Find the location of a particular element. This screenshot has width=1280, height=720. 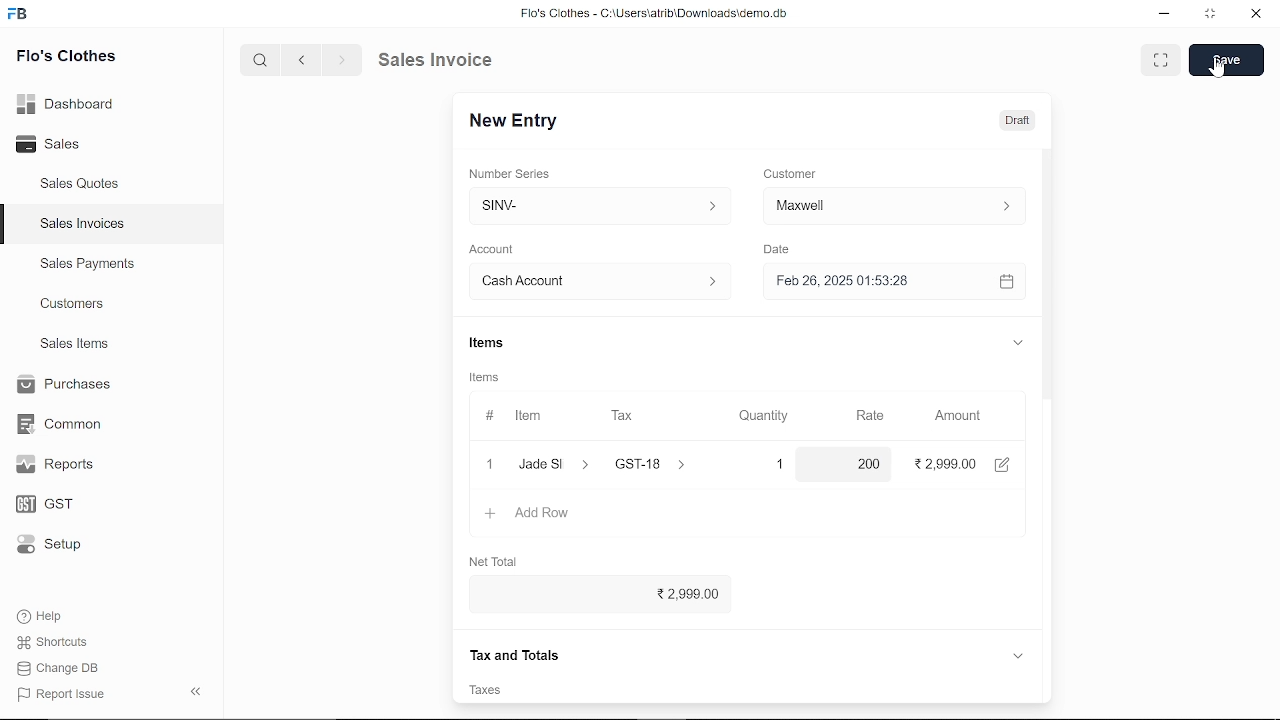

previous is located at coordinates (302, 59).